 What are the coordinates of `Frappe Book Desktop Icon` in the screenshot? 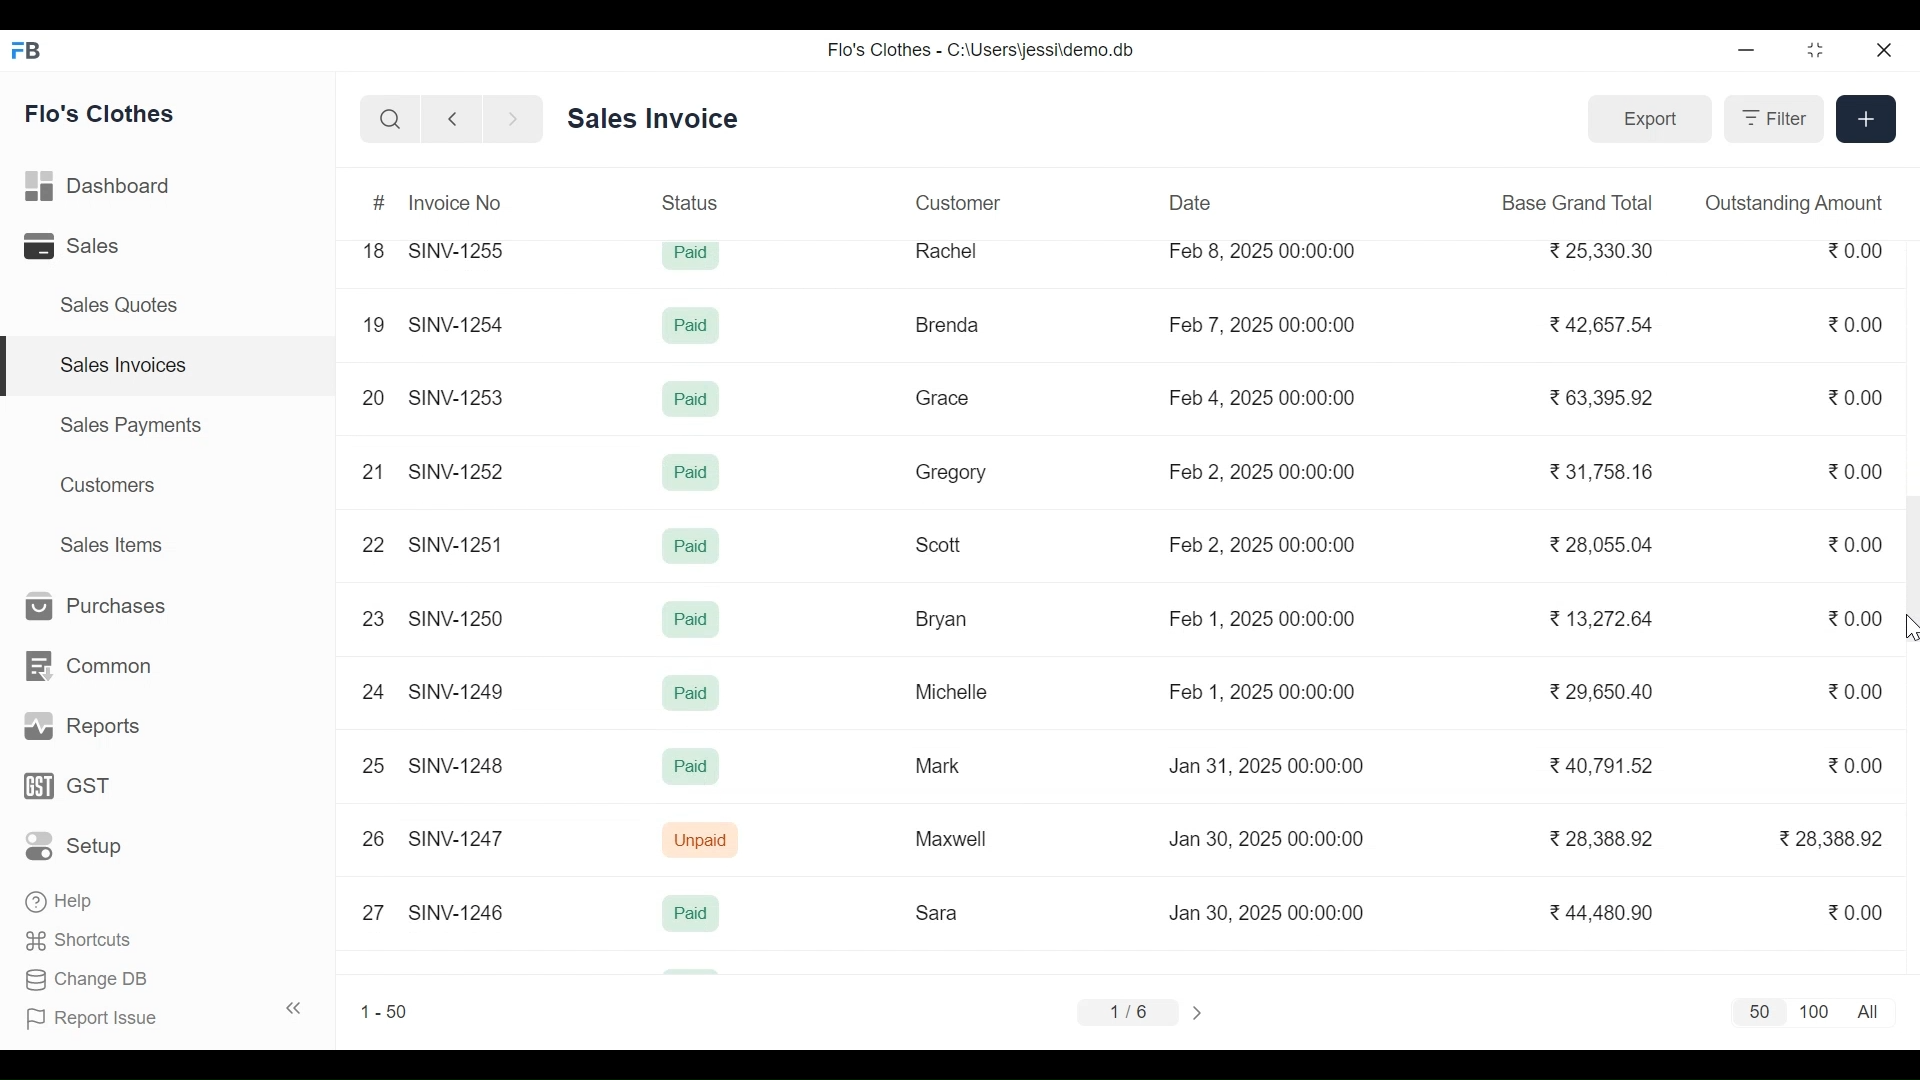 It's located at (33, 51).